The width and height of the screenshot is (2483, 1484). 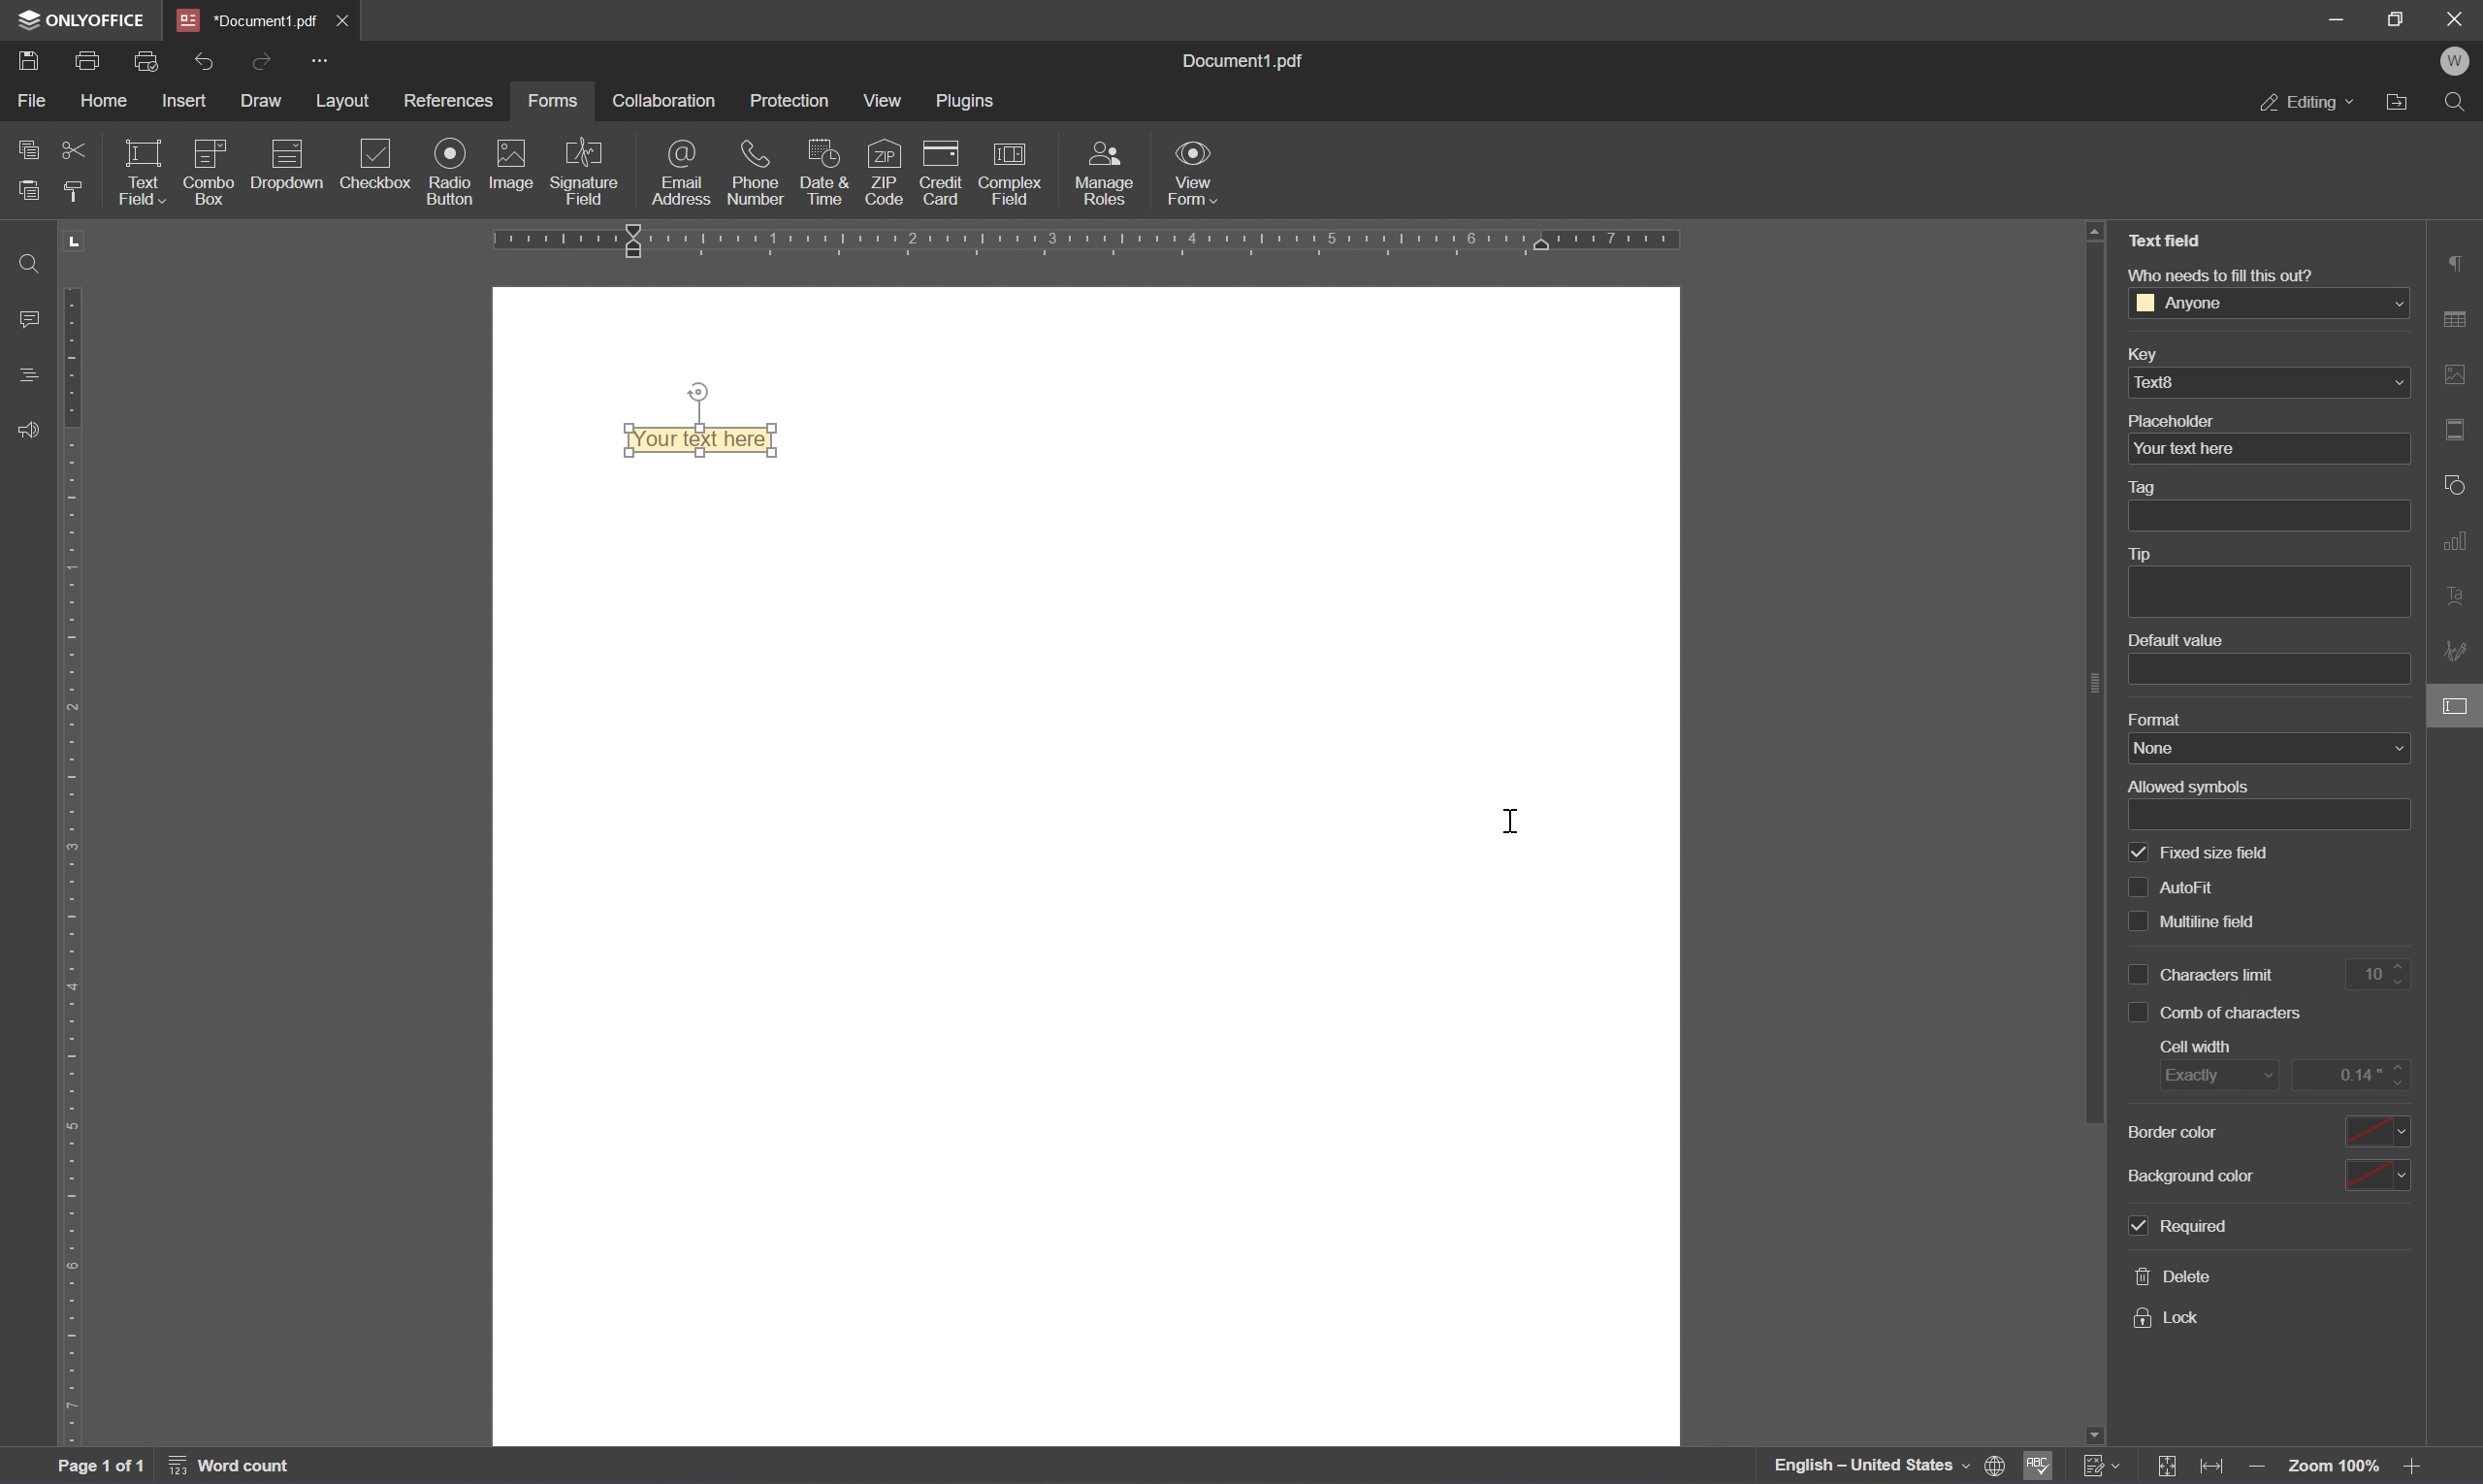 I want to click on zoom out, so click(x=2255, y=1469).